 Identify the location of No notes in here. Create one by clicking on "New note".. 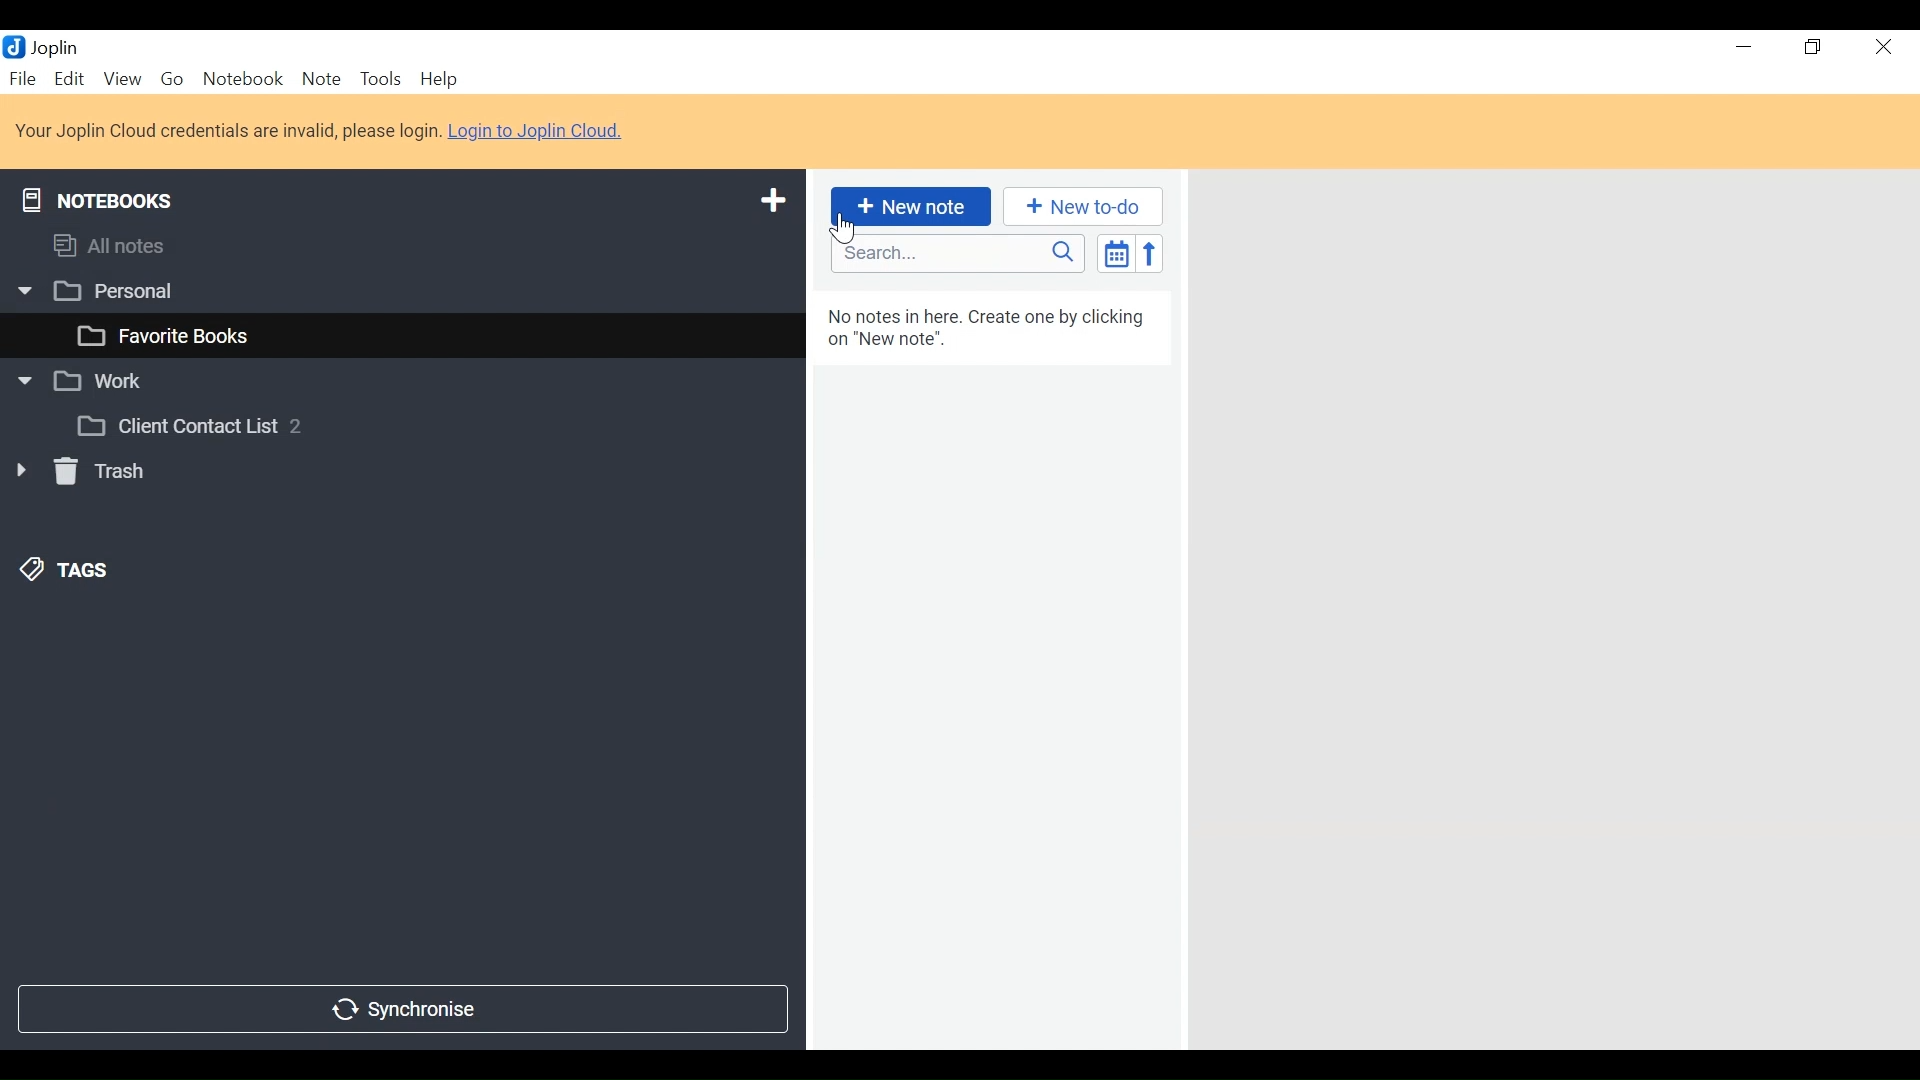
(991, 331).